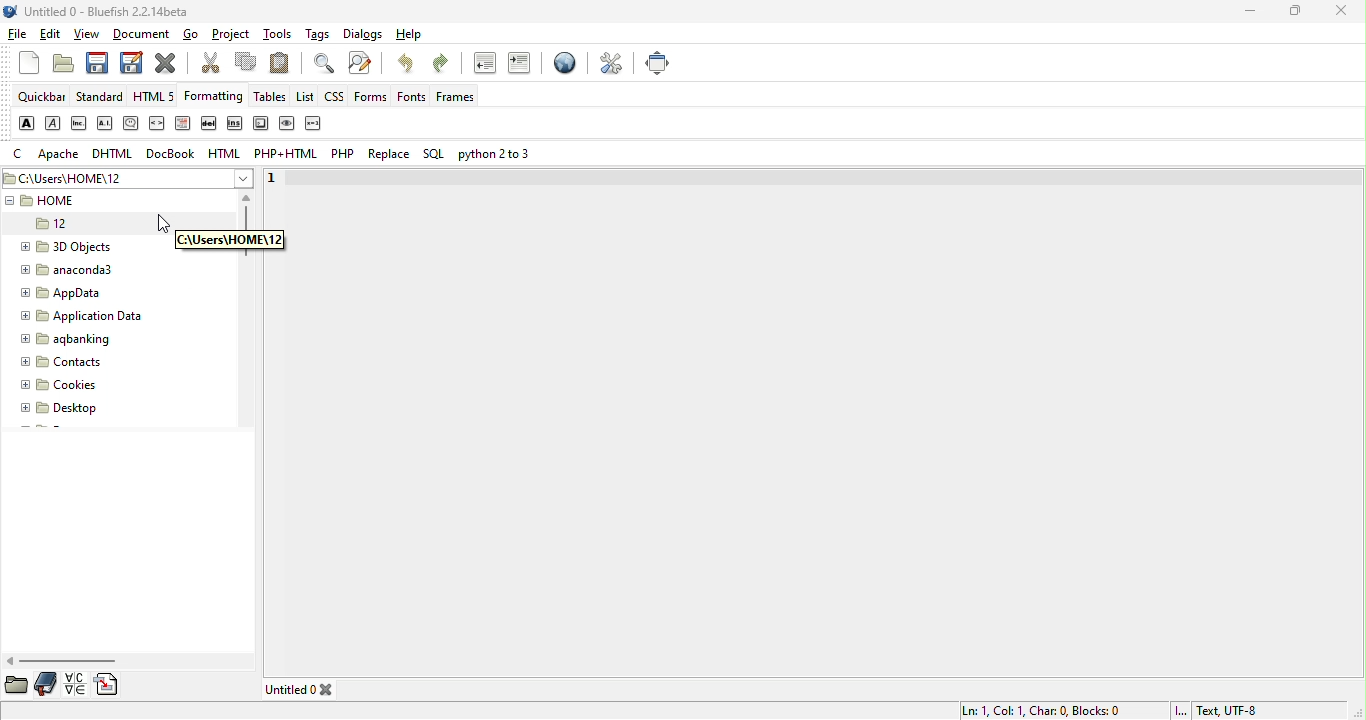 The height and width of the screenshot is (720, 1366). Describe the element at coordinates (84, 341) in the screenshot. I see `aqbanking` at that location.